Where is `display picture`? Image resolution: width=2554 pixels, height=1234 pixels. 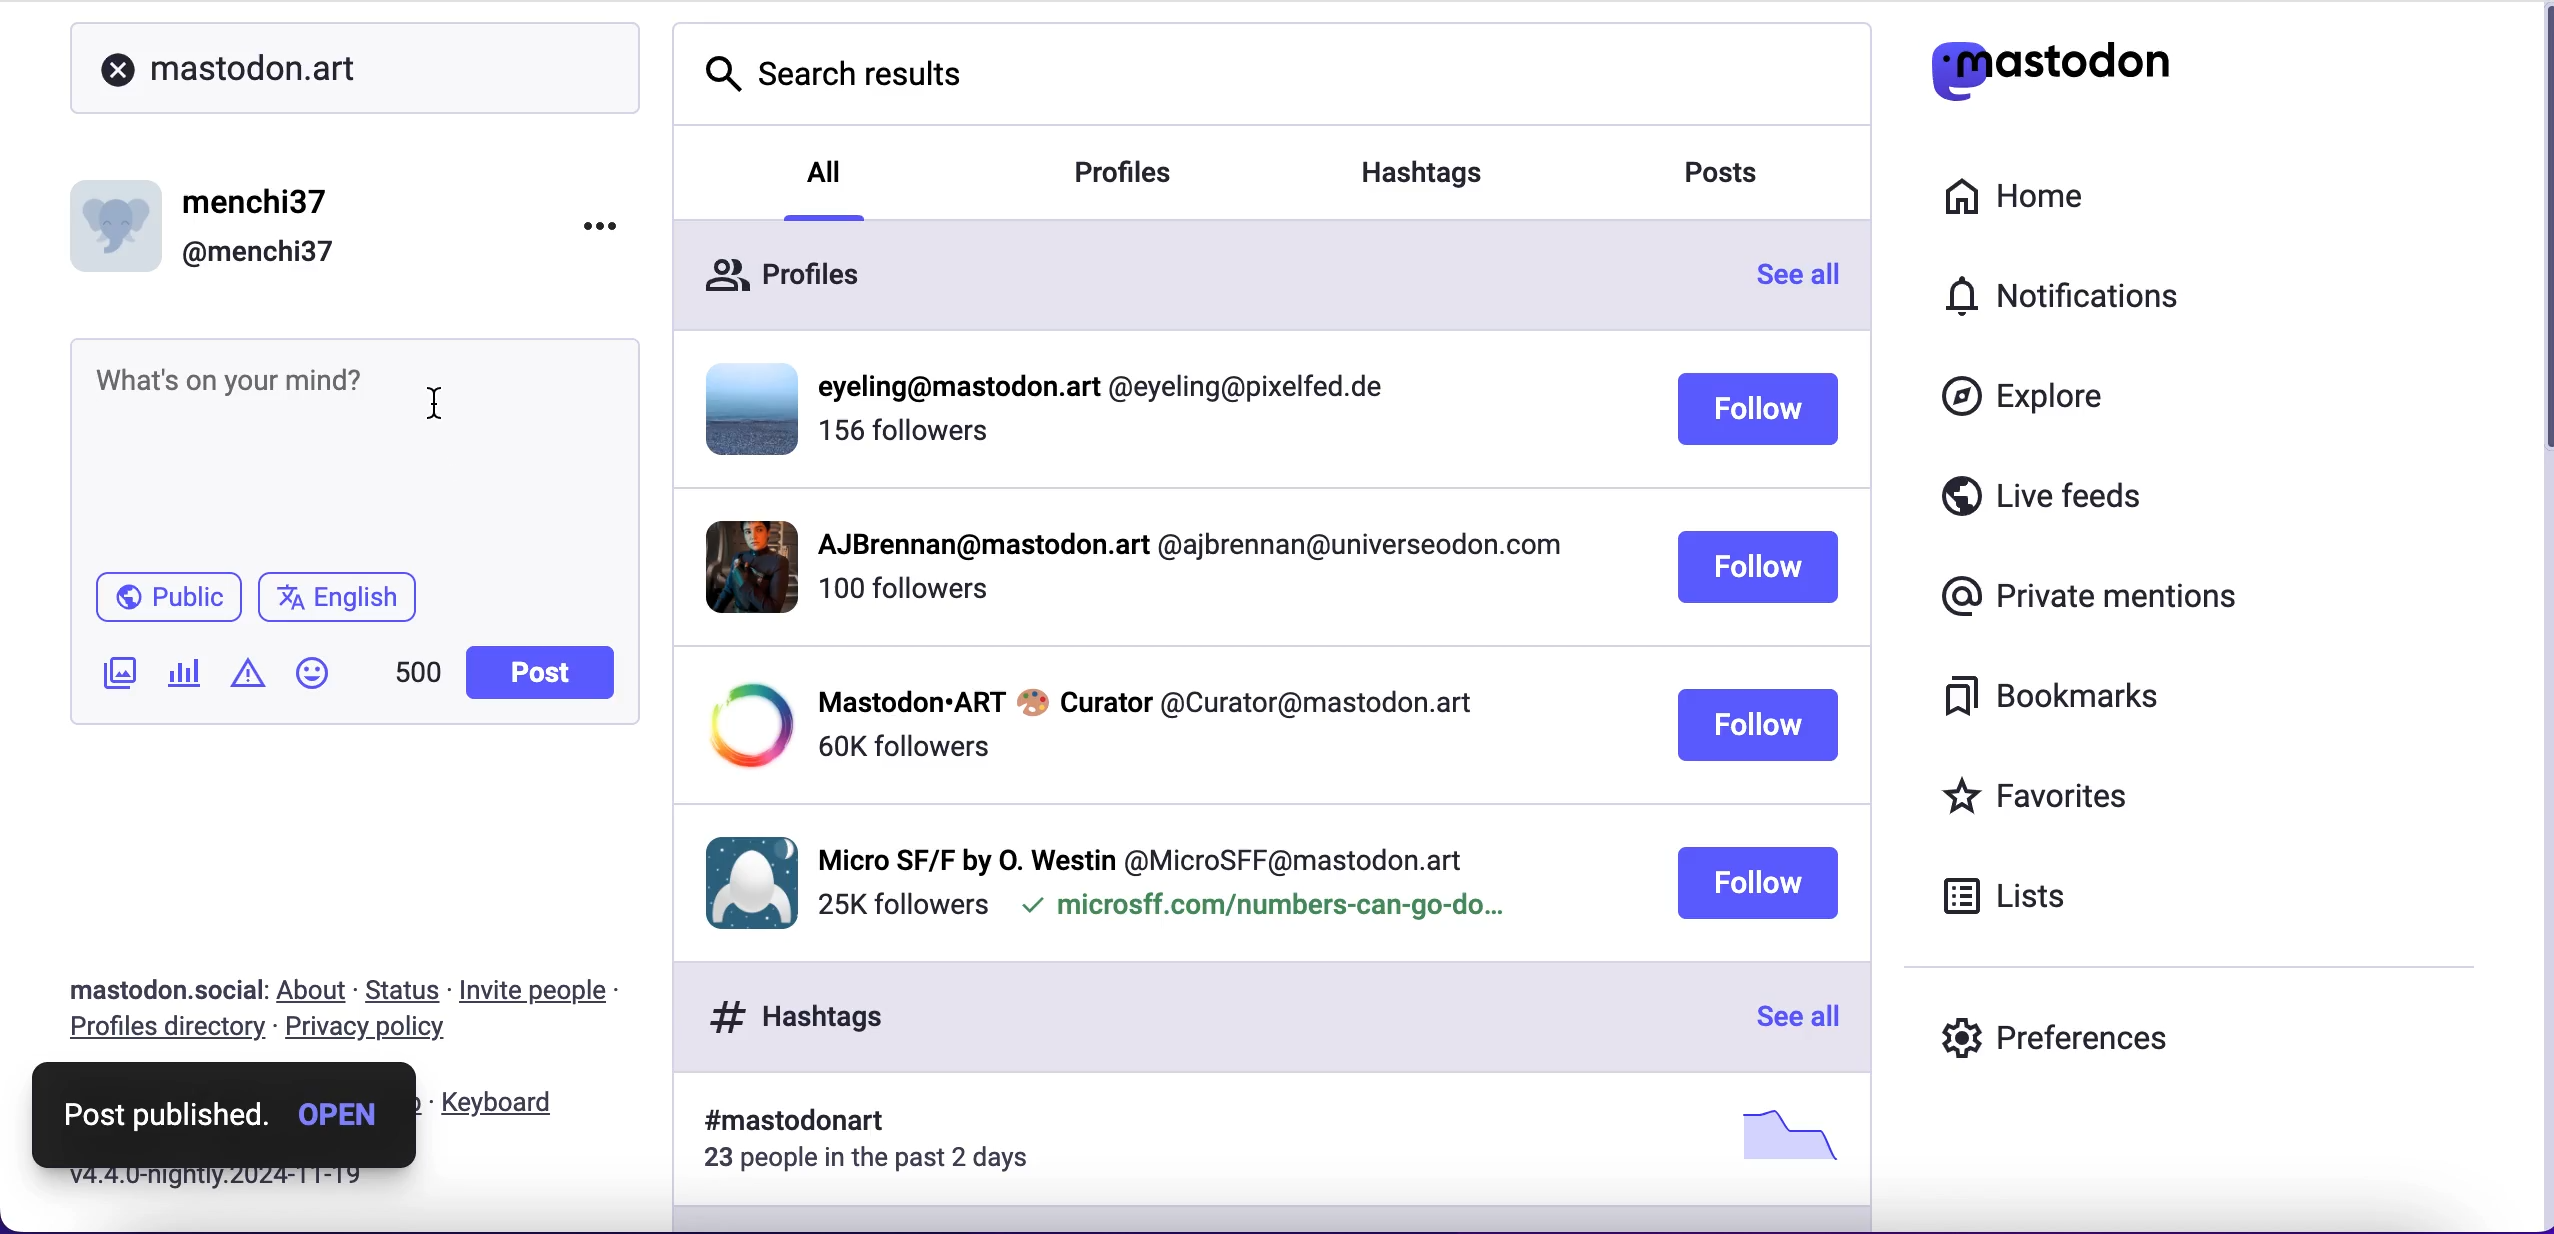 display picture is located at coordinates (735, 565).